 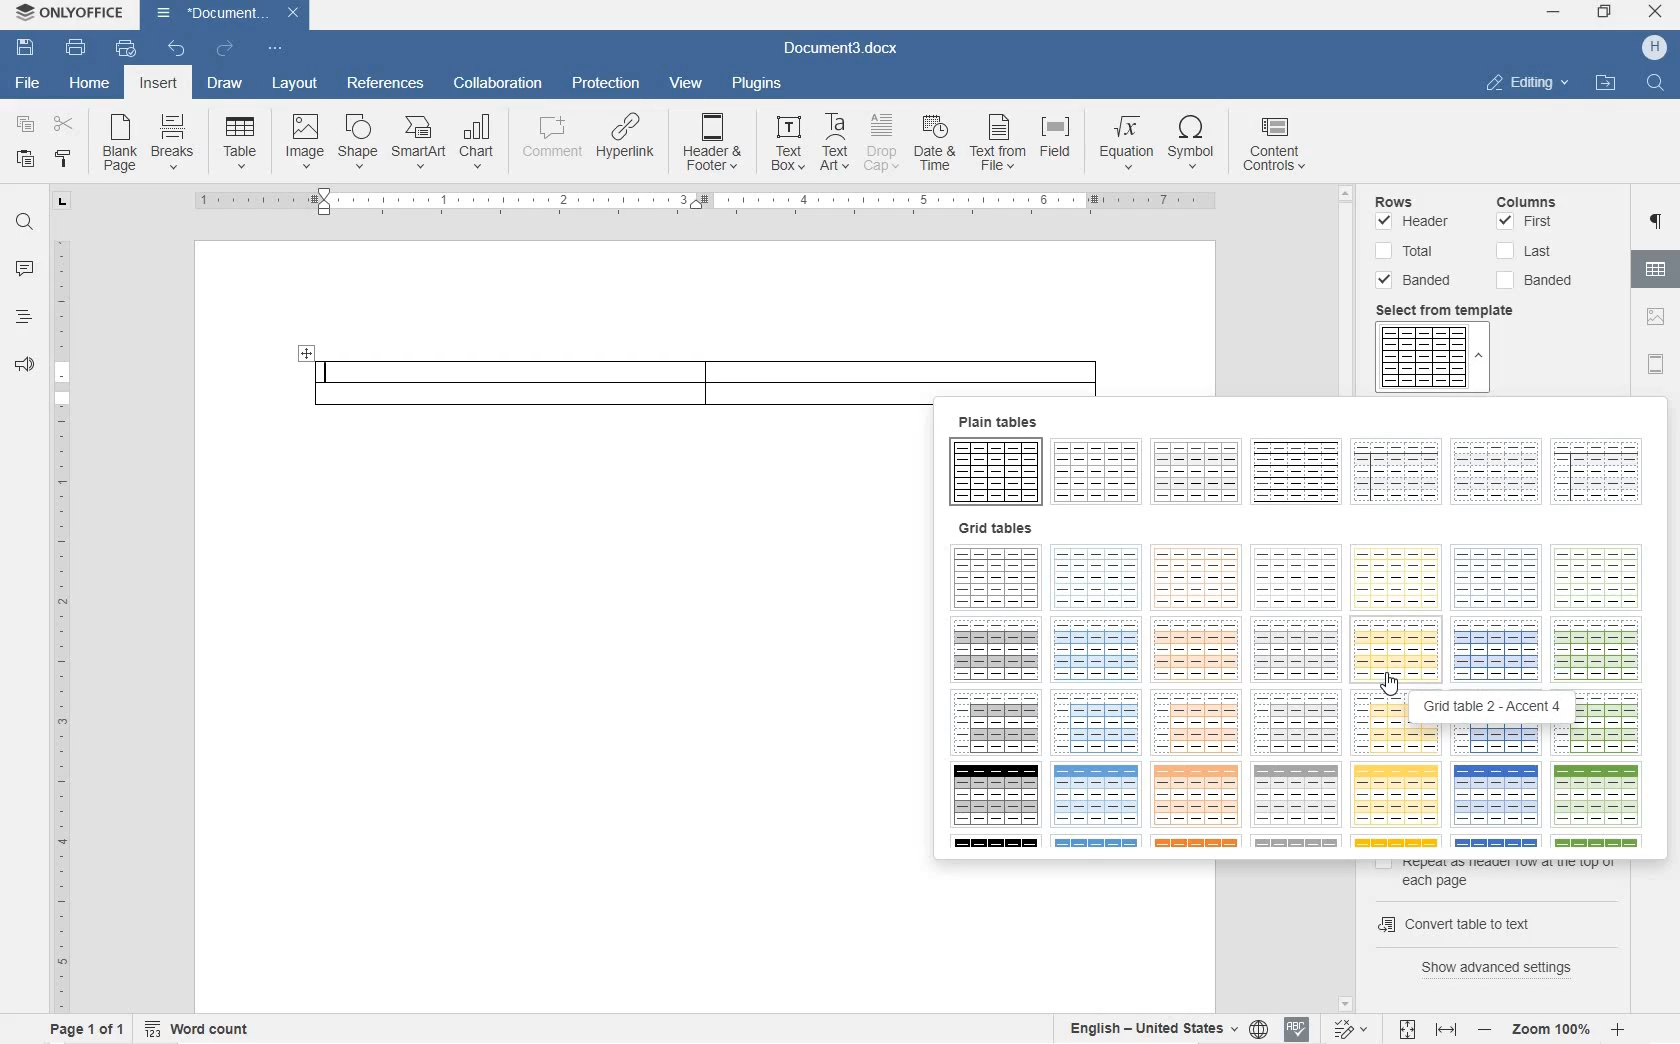 I want to click on find, so click(x=1658, y=84).